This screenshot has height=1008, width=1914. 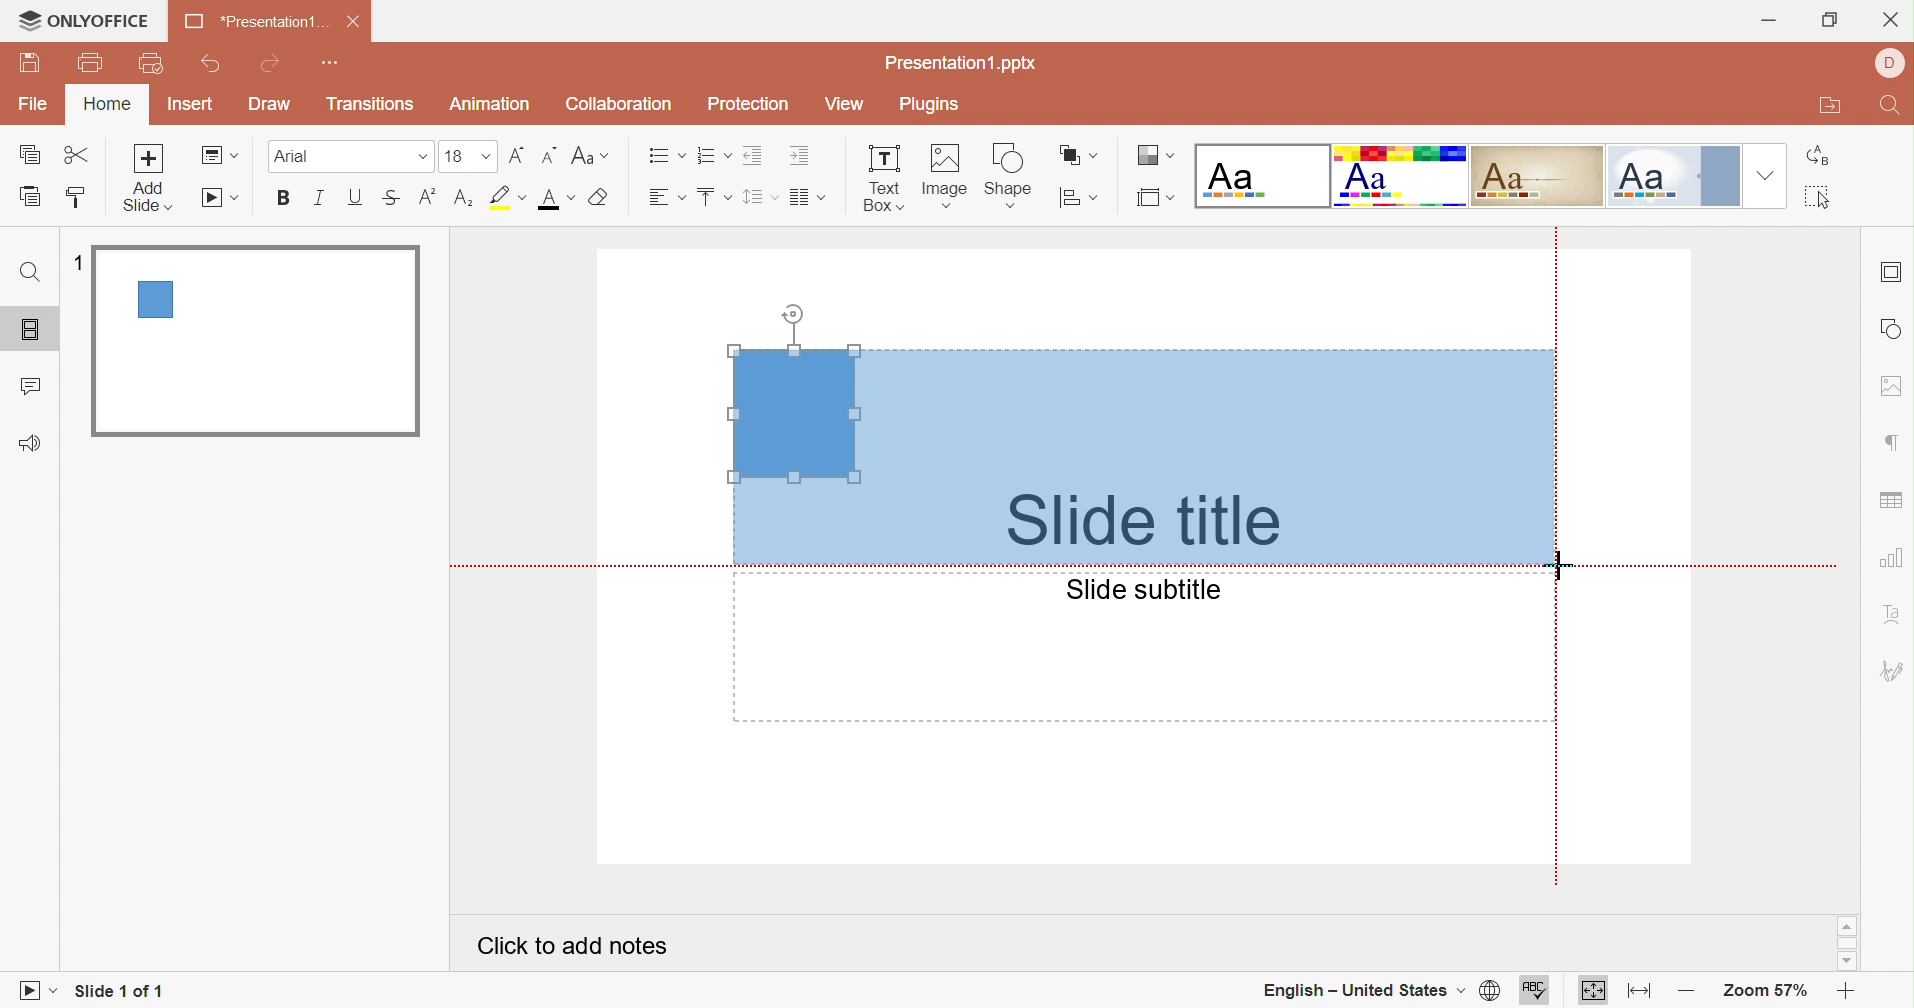 What do you see at coordinates (1152, 156) in the screenshot?
I see `Change color theme` at bounding box center [1152, 156].